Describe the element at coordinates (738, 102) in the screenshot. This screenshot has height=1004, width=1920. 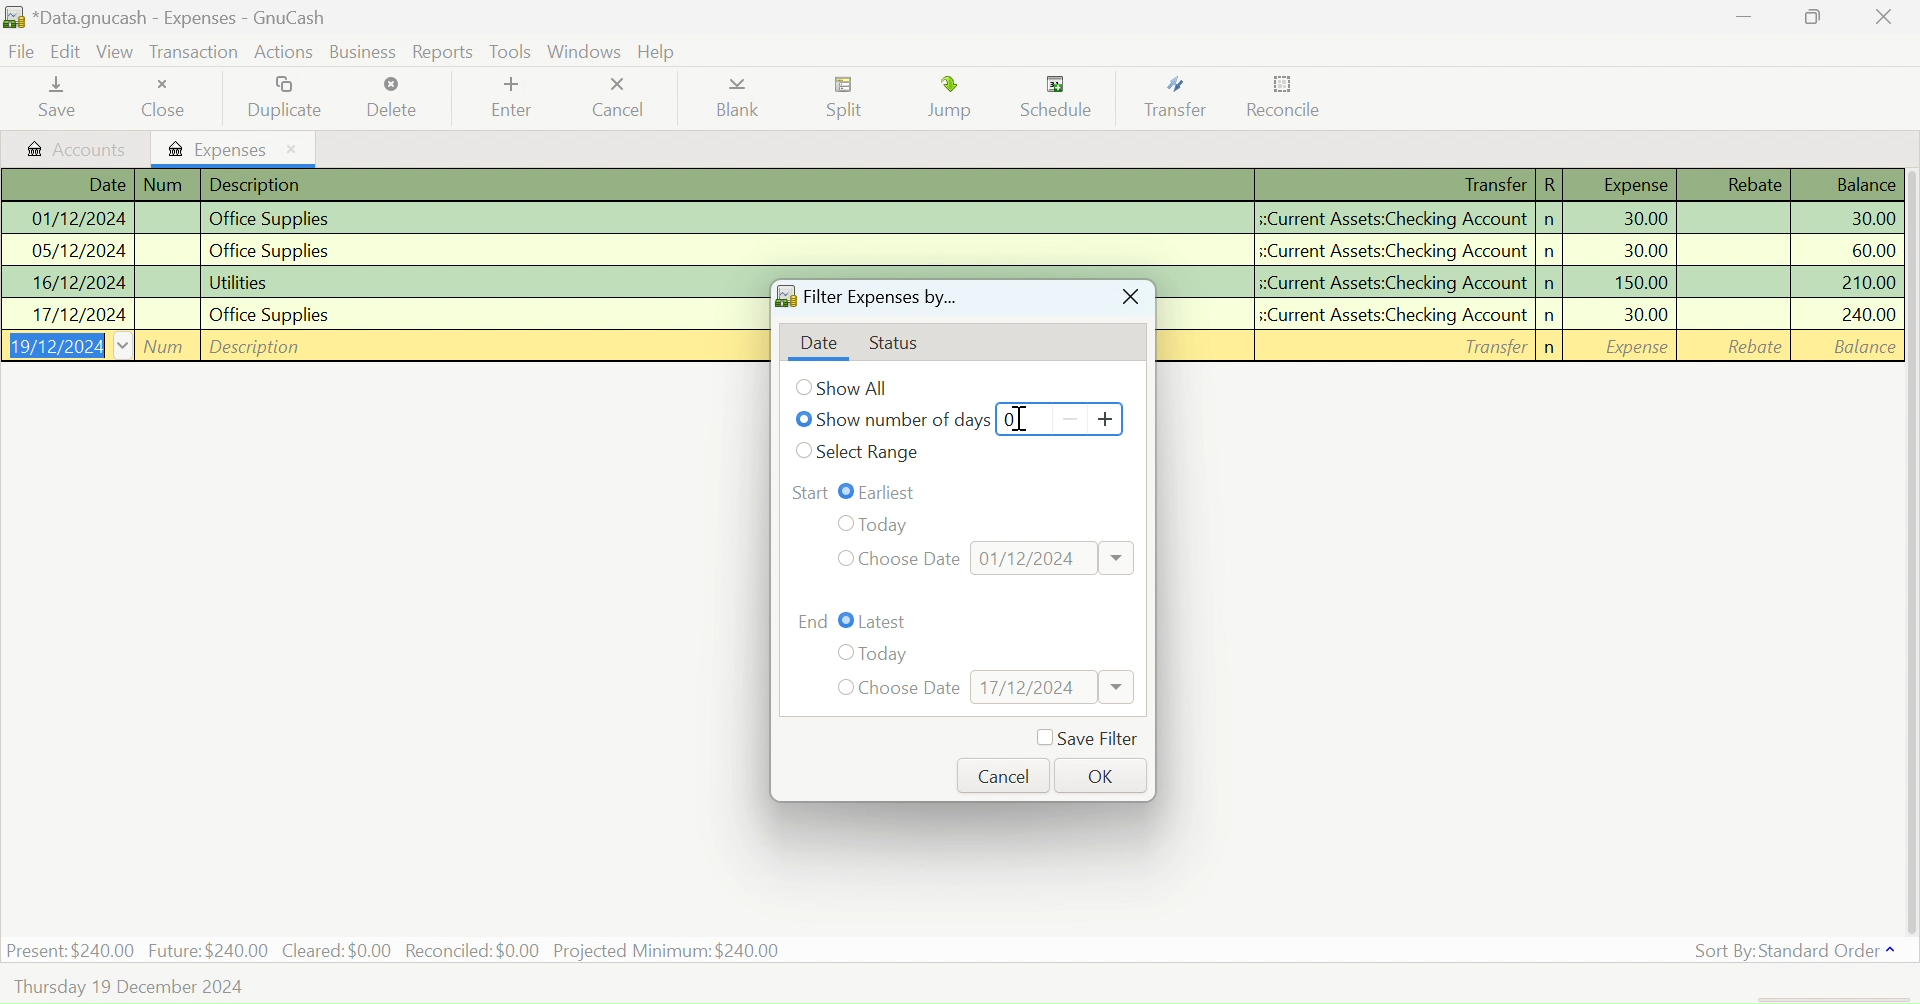
I see `Blank` at that location.